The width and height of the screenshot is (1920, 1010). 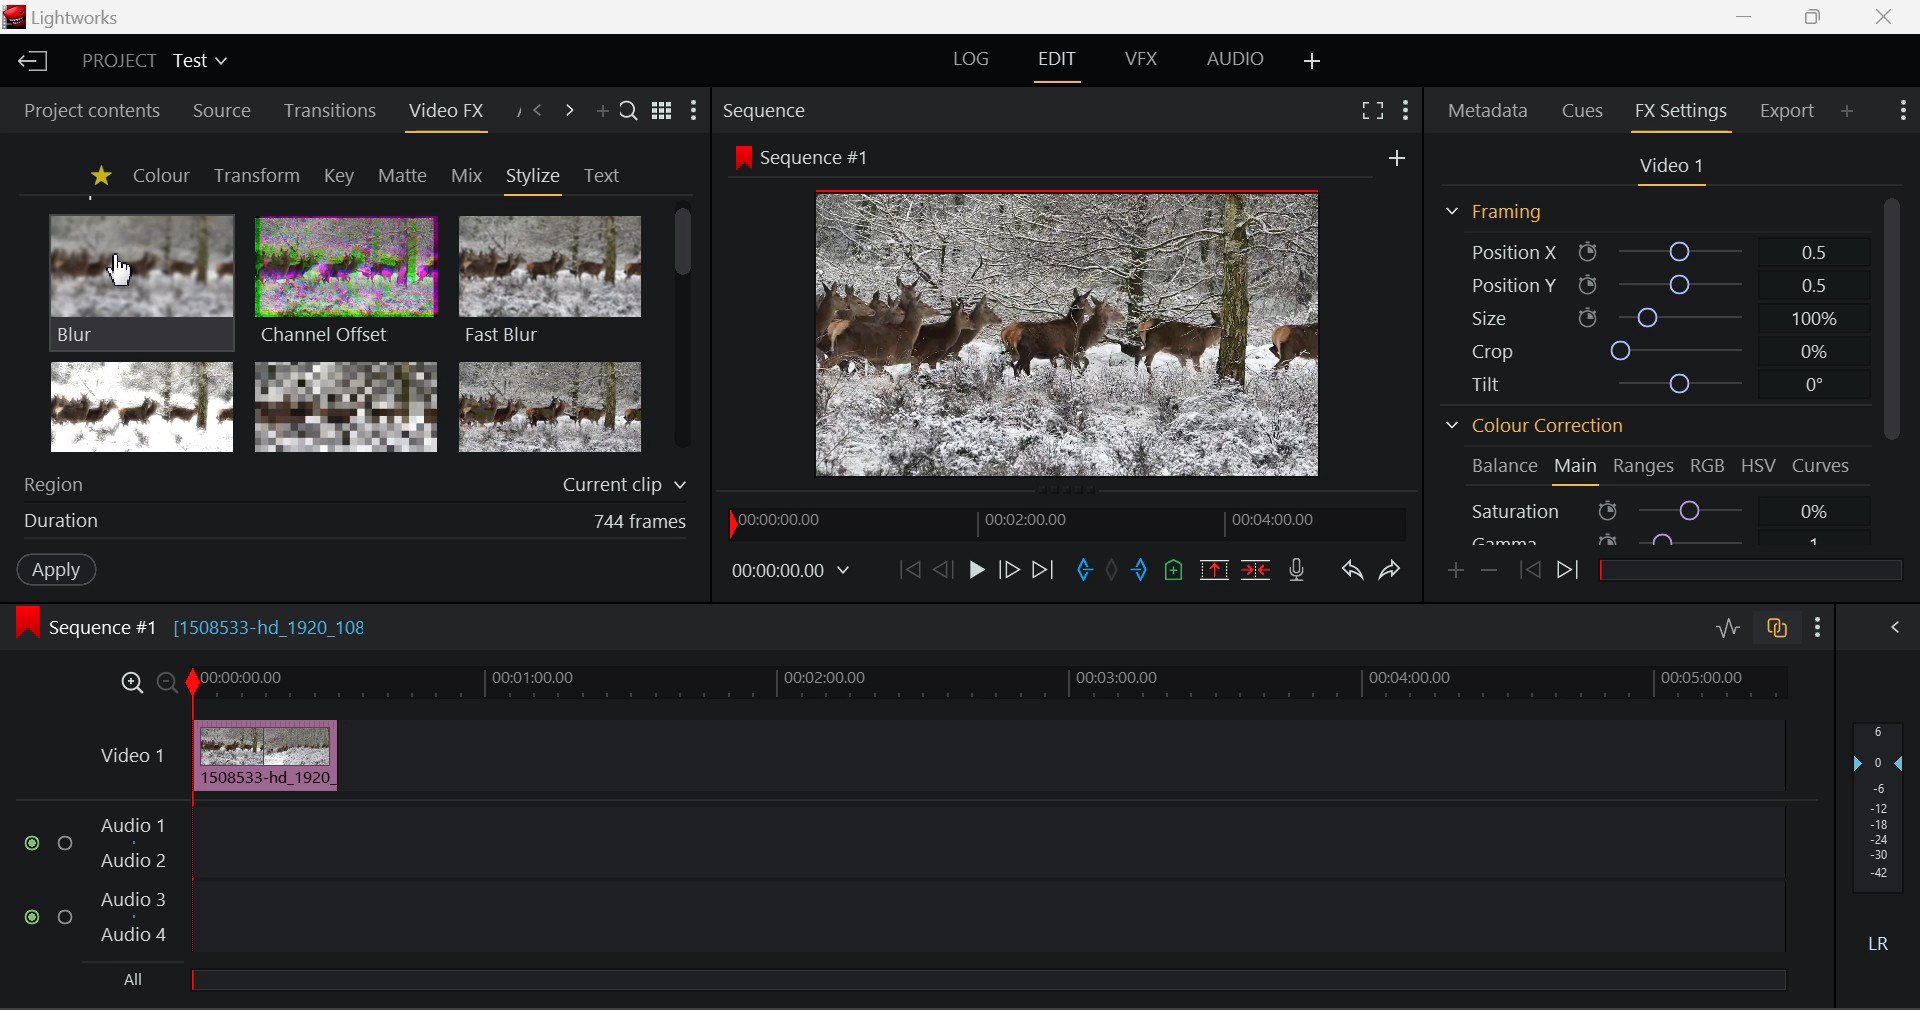 I want to click on Apply, so click(x=56, y=572).